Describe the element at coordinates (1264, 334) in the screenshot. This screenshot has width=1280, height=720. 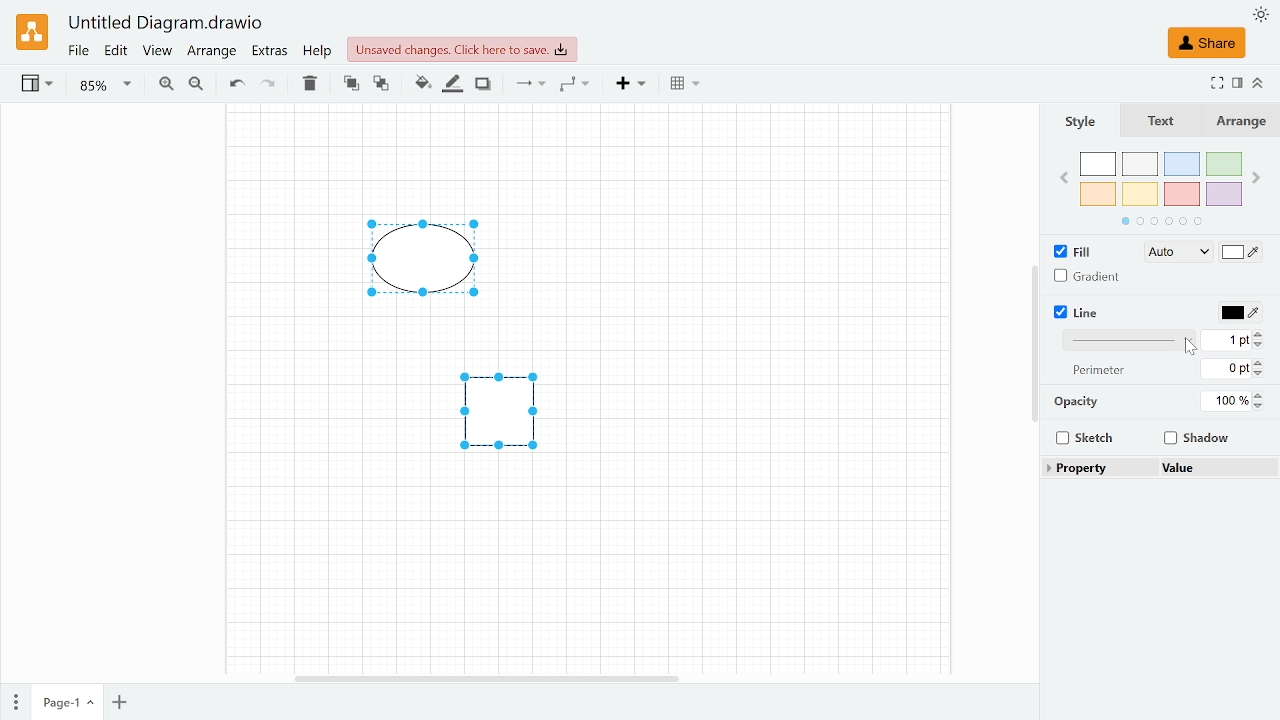
I see `Increase width` at that location.